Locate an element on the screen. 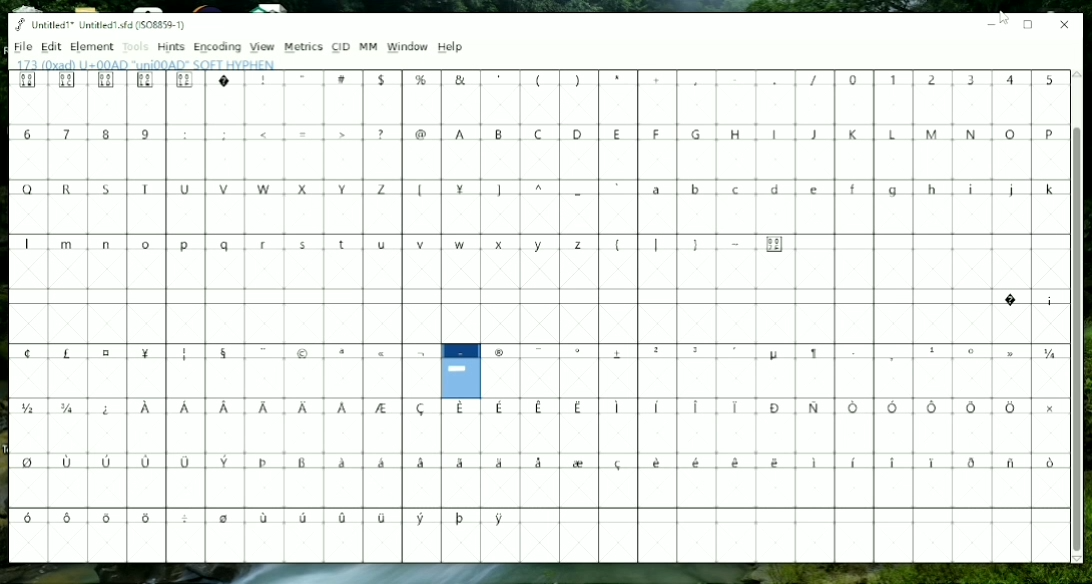 This screenshot has width=1092, height=584. Help is located at coordinates (454, 48).